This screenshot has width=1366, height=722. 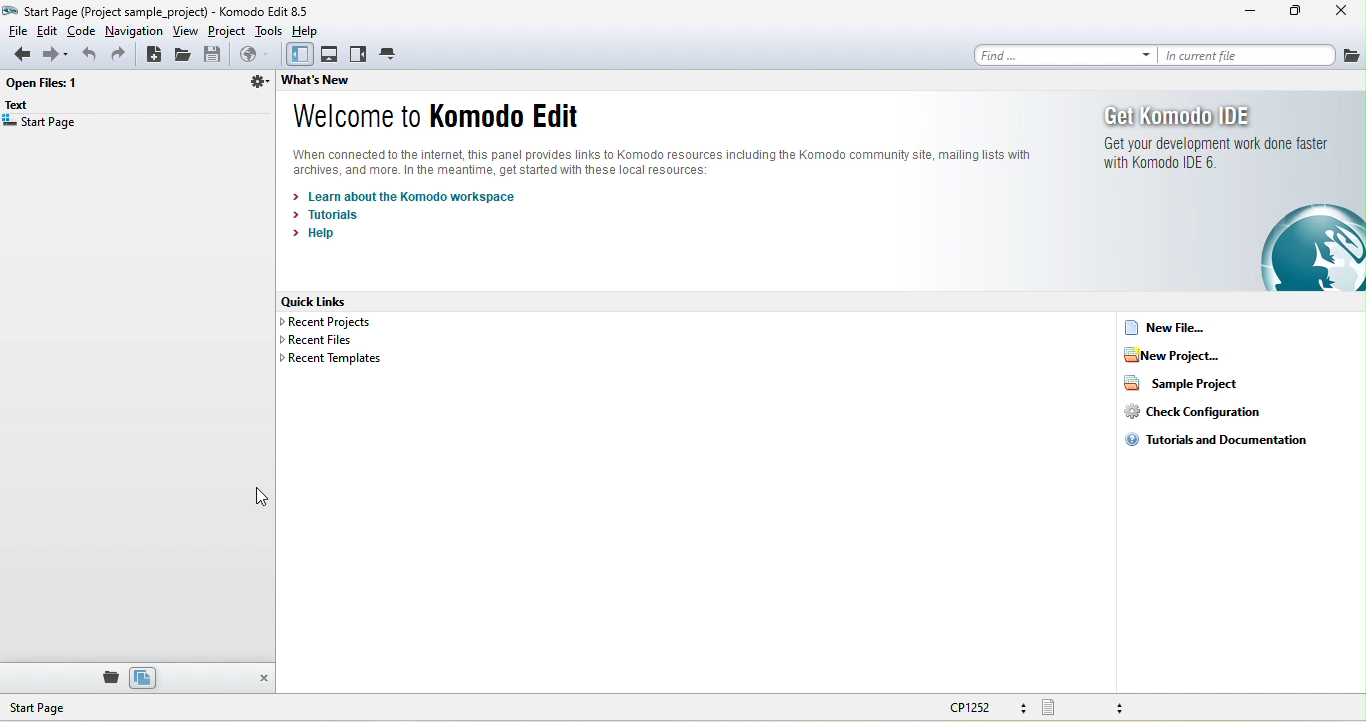 What do you see at coordinates (134, 30) in the screenshot?
I see `navigation` at bounding box center [134, 30].